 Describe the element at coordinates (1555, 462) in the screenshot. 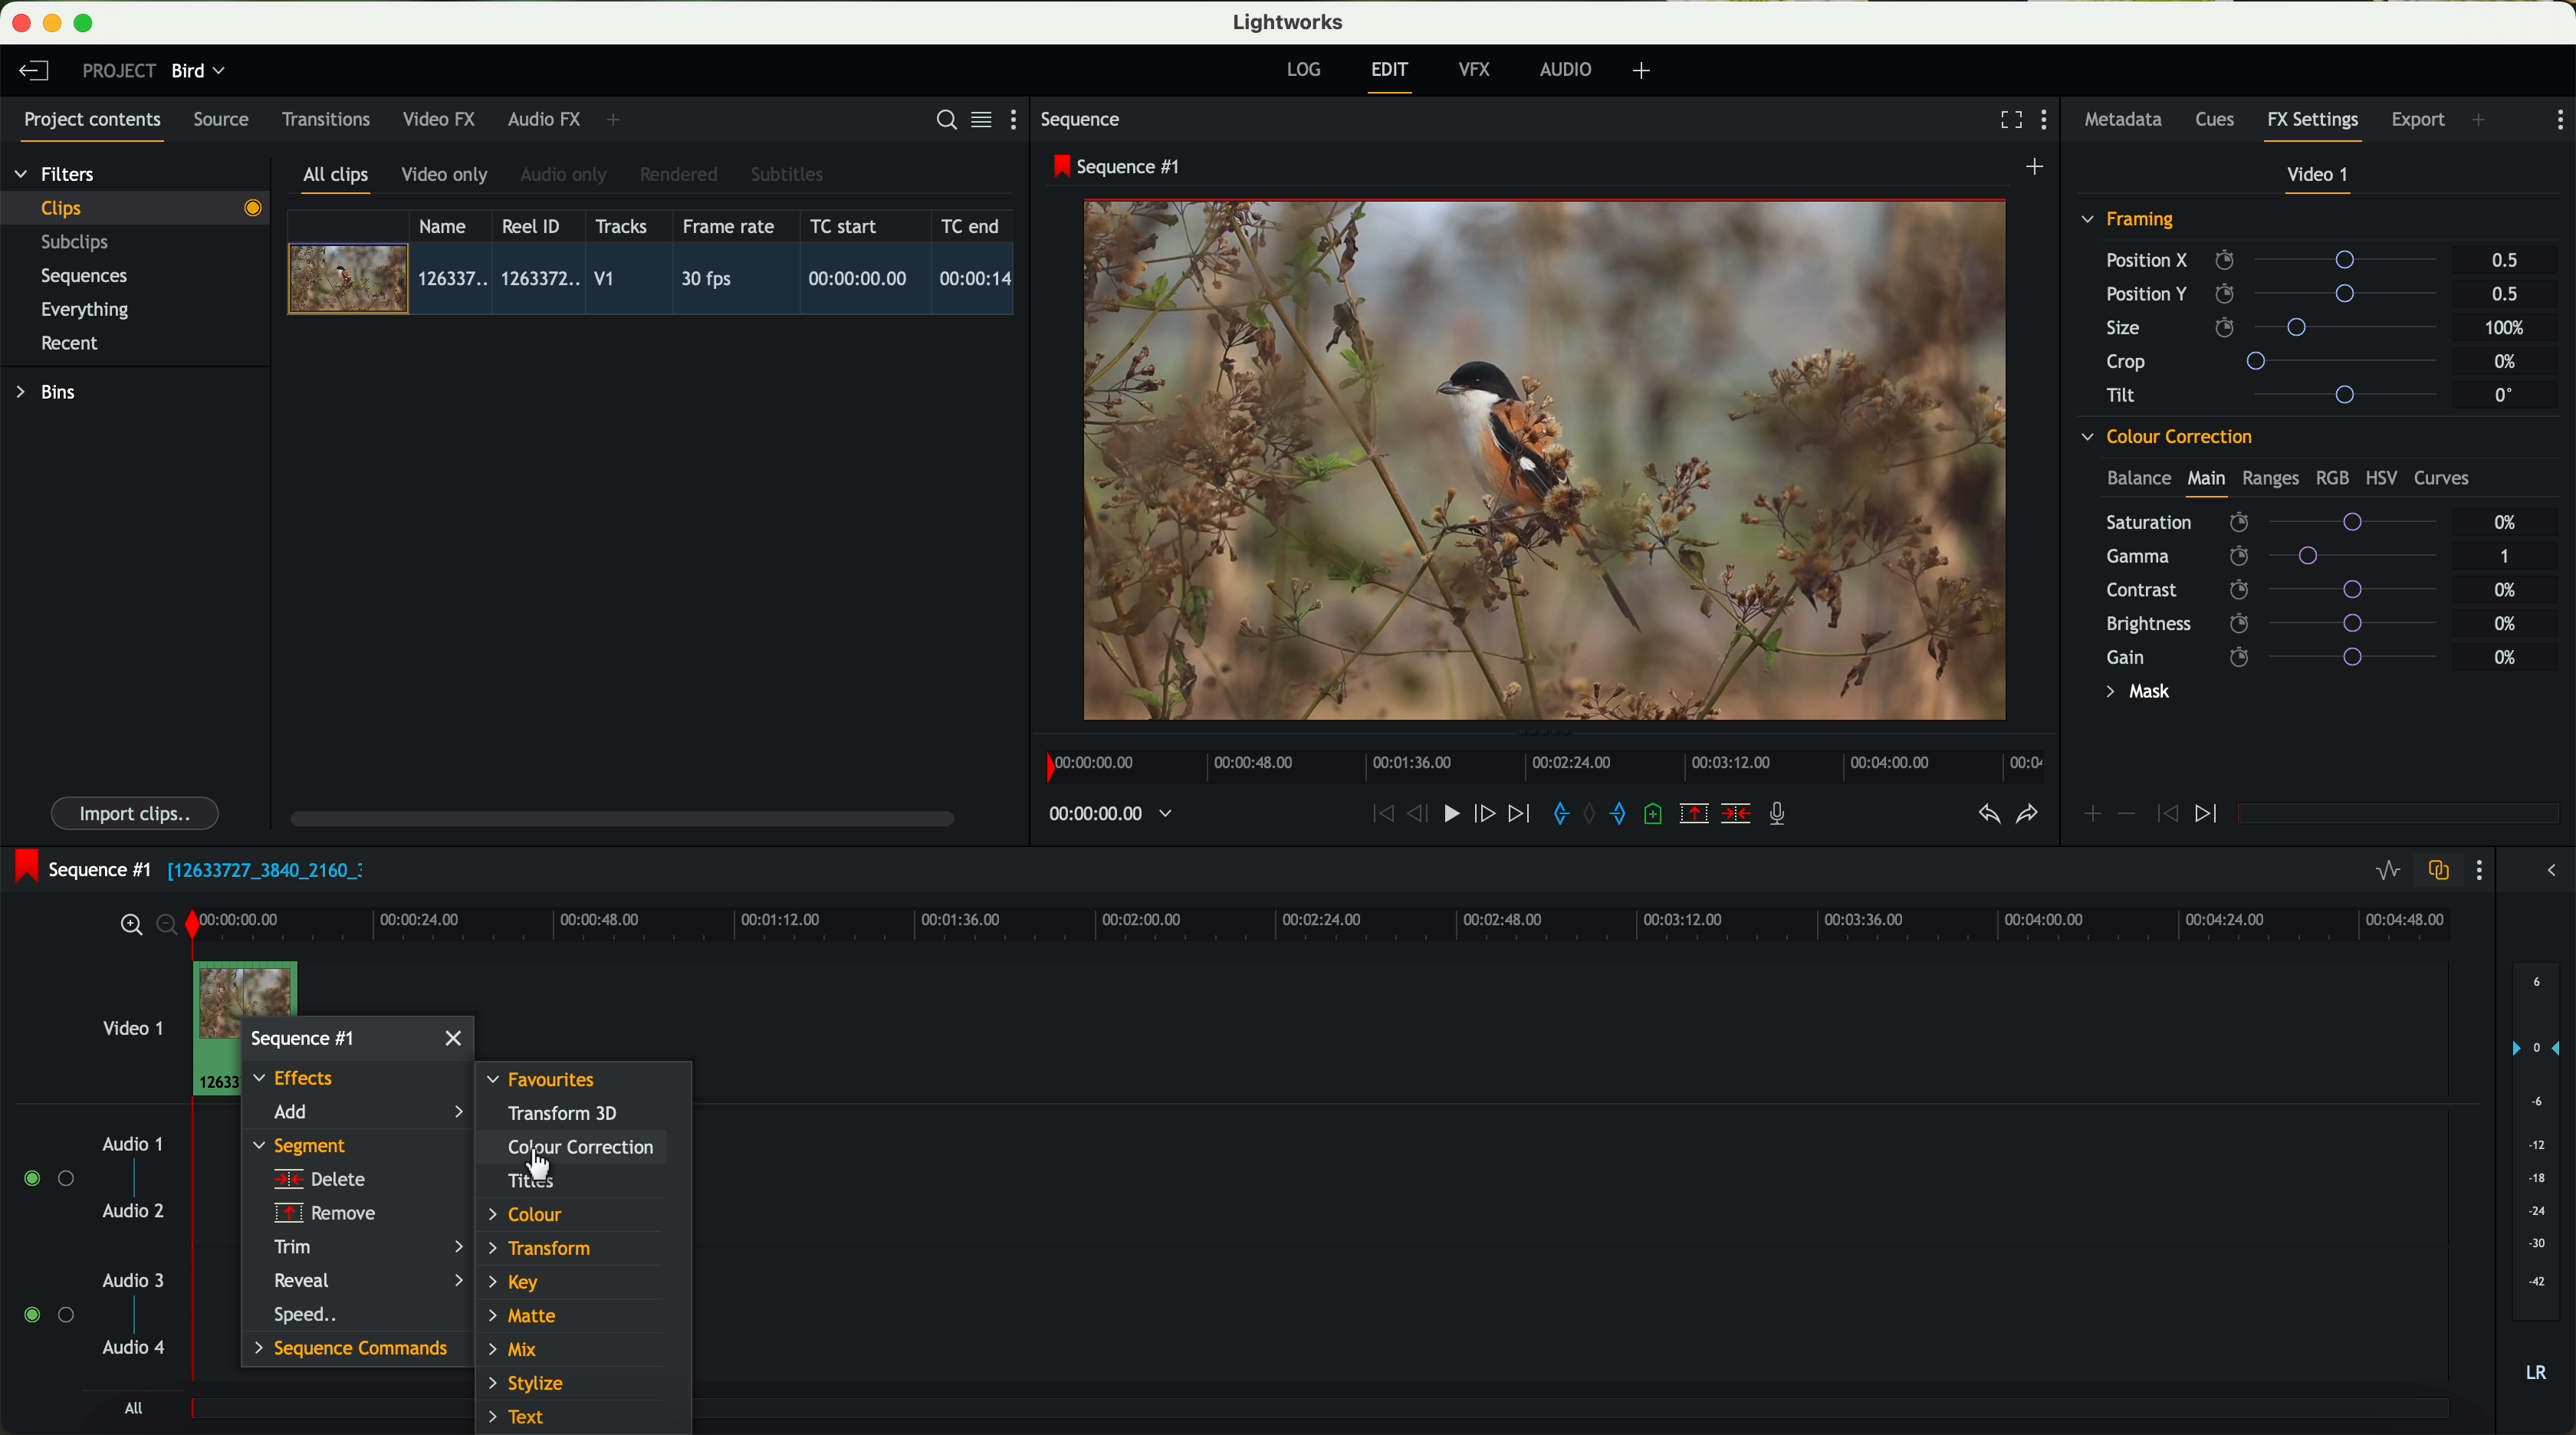

I see `video preview` at that location.